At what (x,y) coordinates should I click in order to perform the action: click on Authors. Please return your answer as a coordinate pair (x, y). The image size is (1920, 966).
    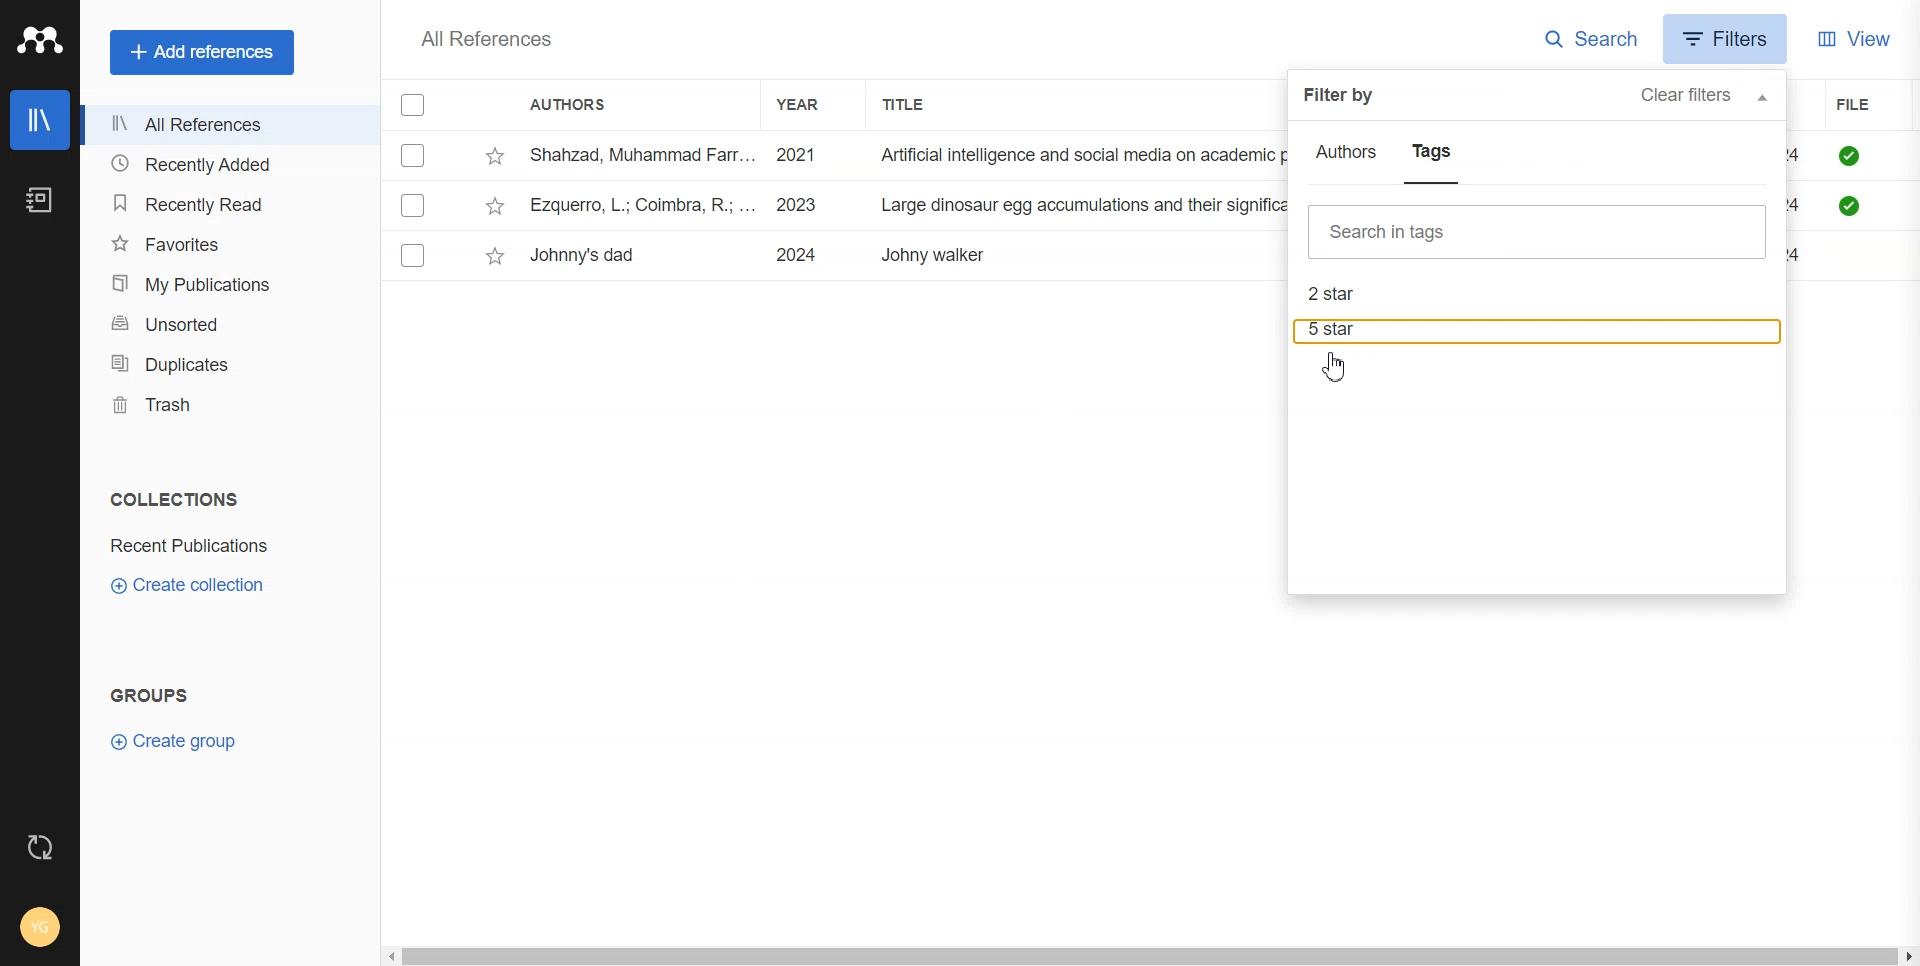
    Looking at the image, I should click on (577, 106).